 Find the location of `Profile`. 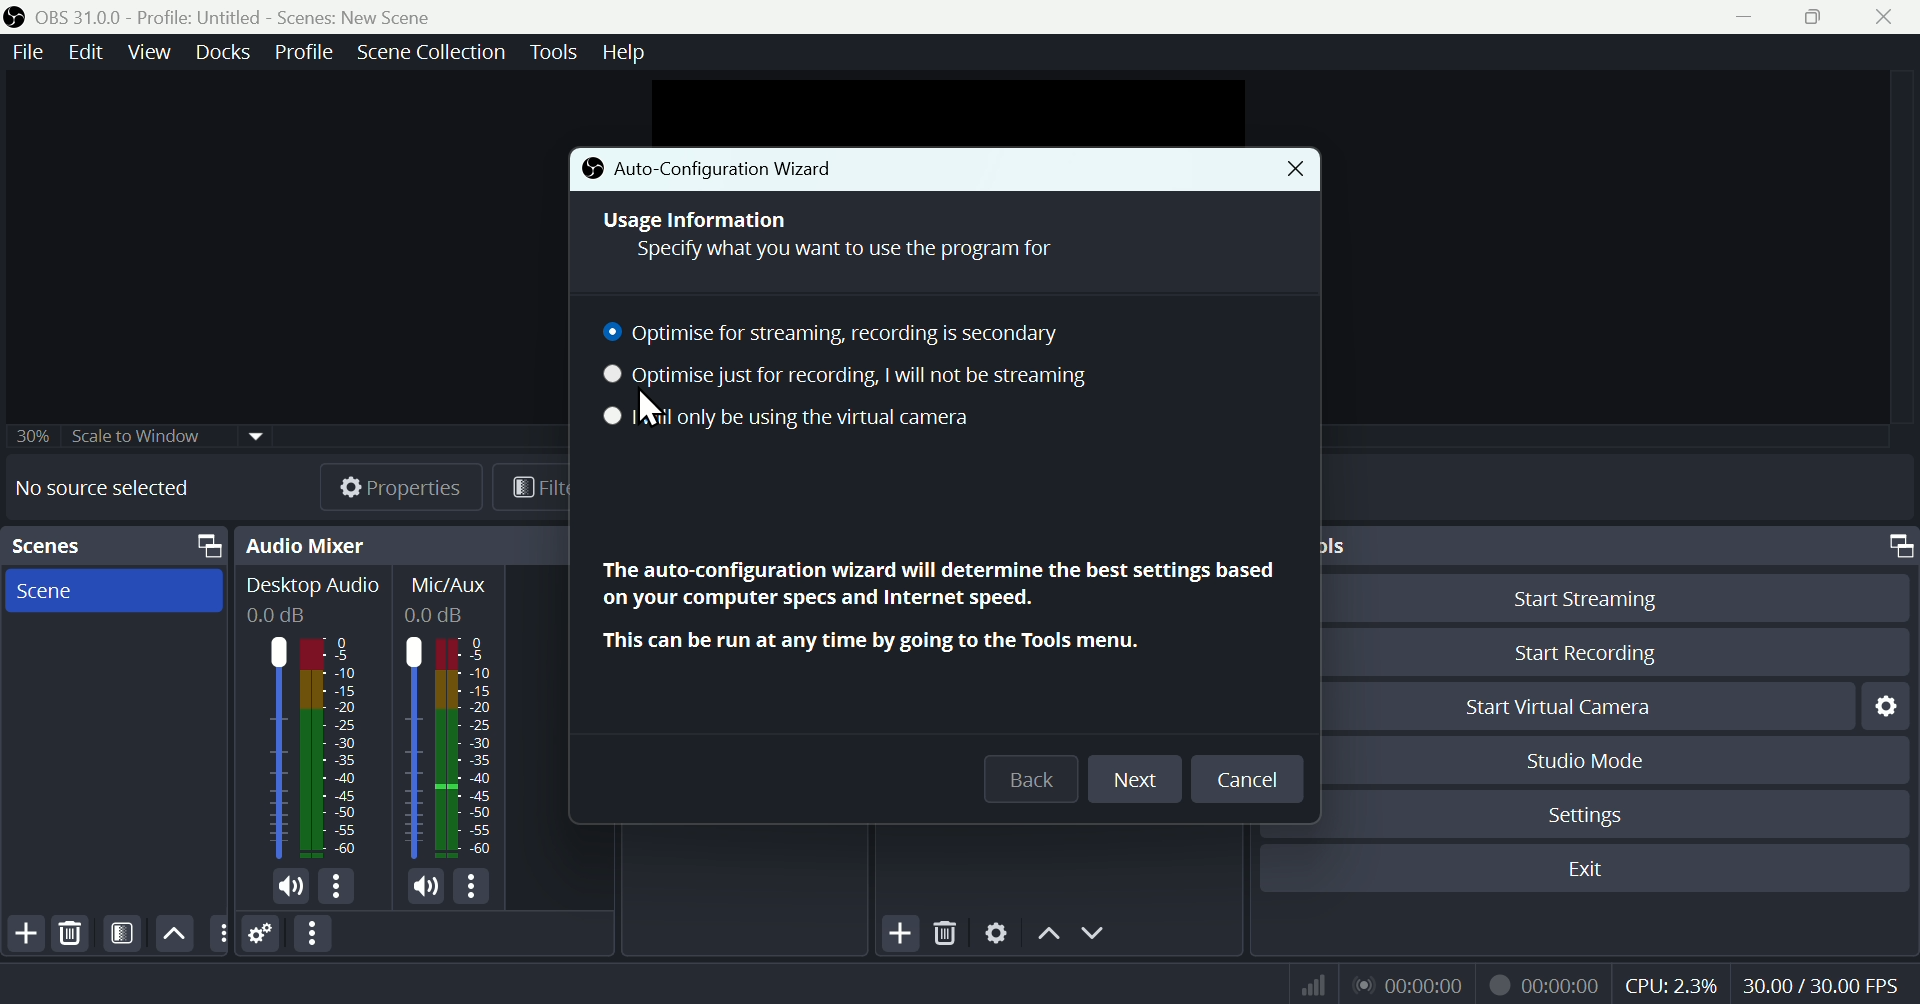

Profile is located at coordinates (299, 52).